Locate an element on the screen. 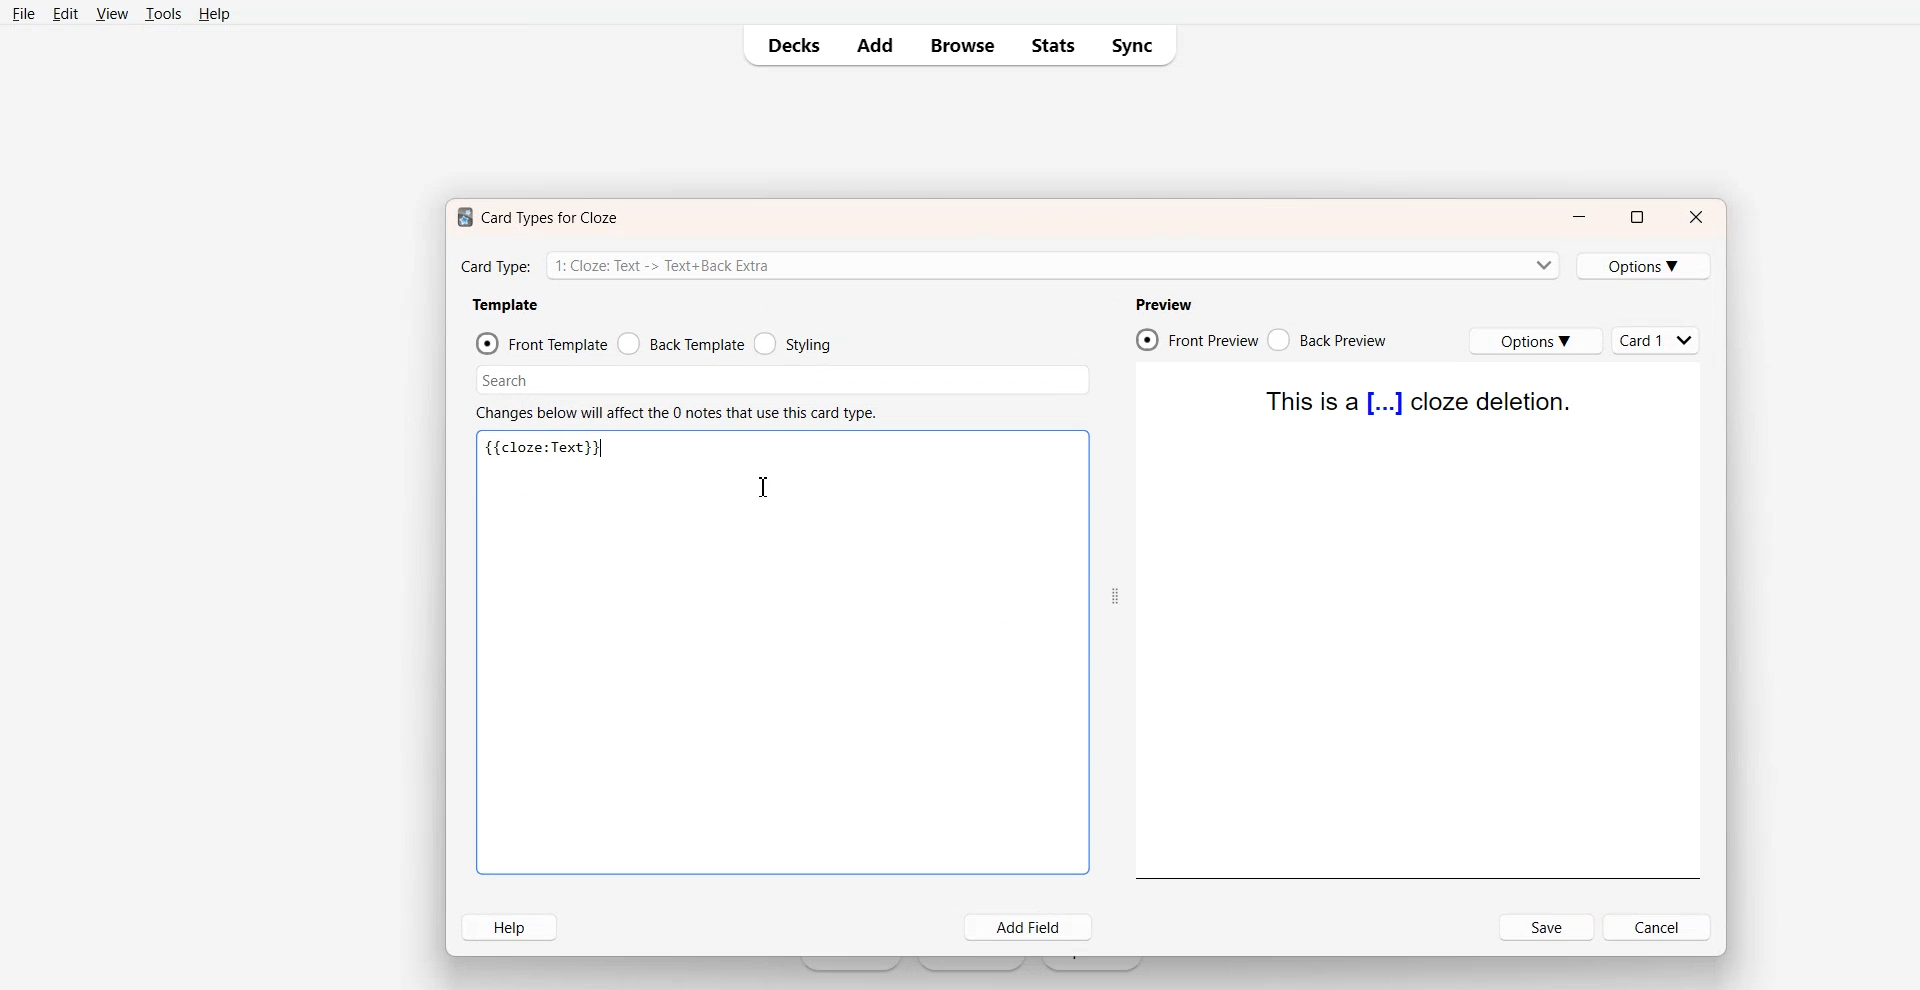 Image resolution: width=1920 pixels, height=990 pixels. Styling is located at coordinates (792, 343).